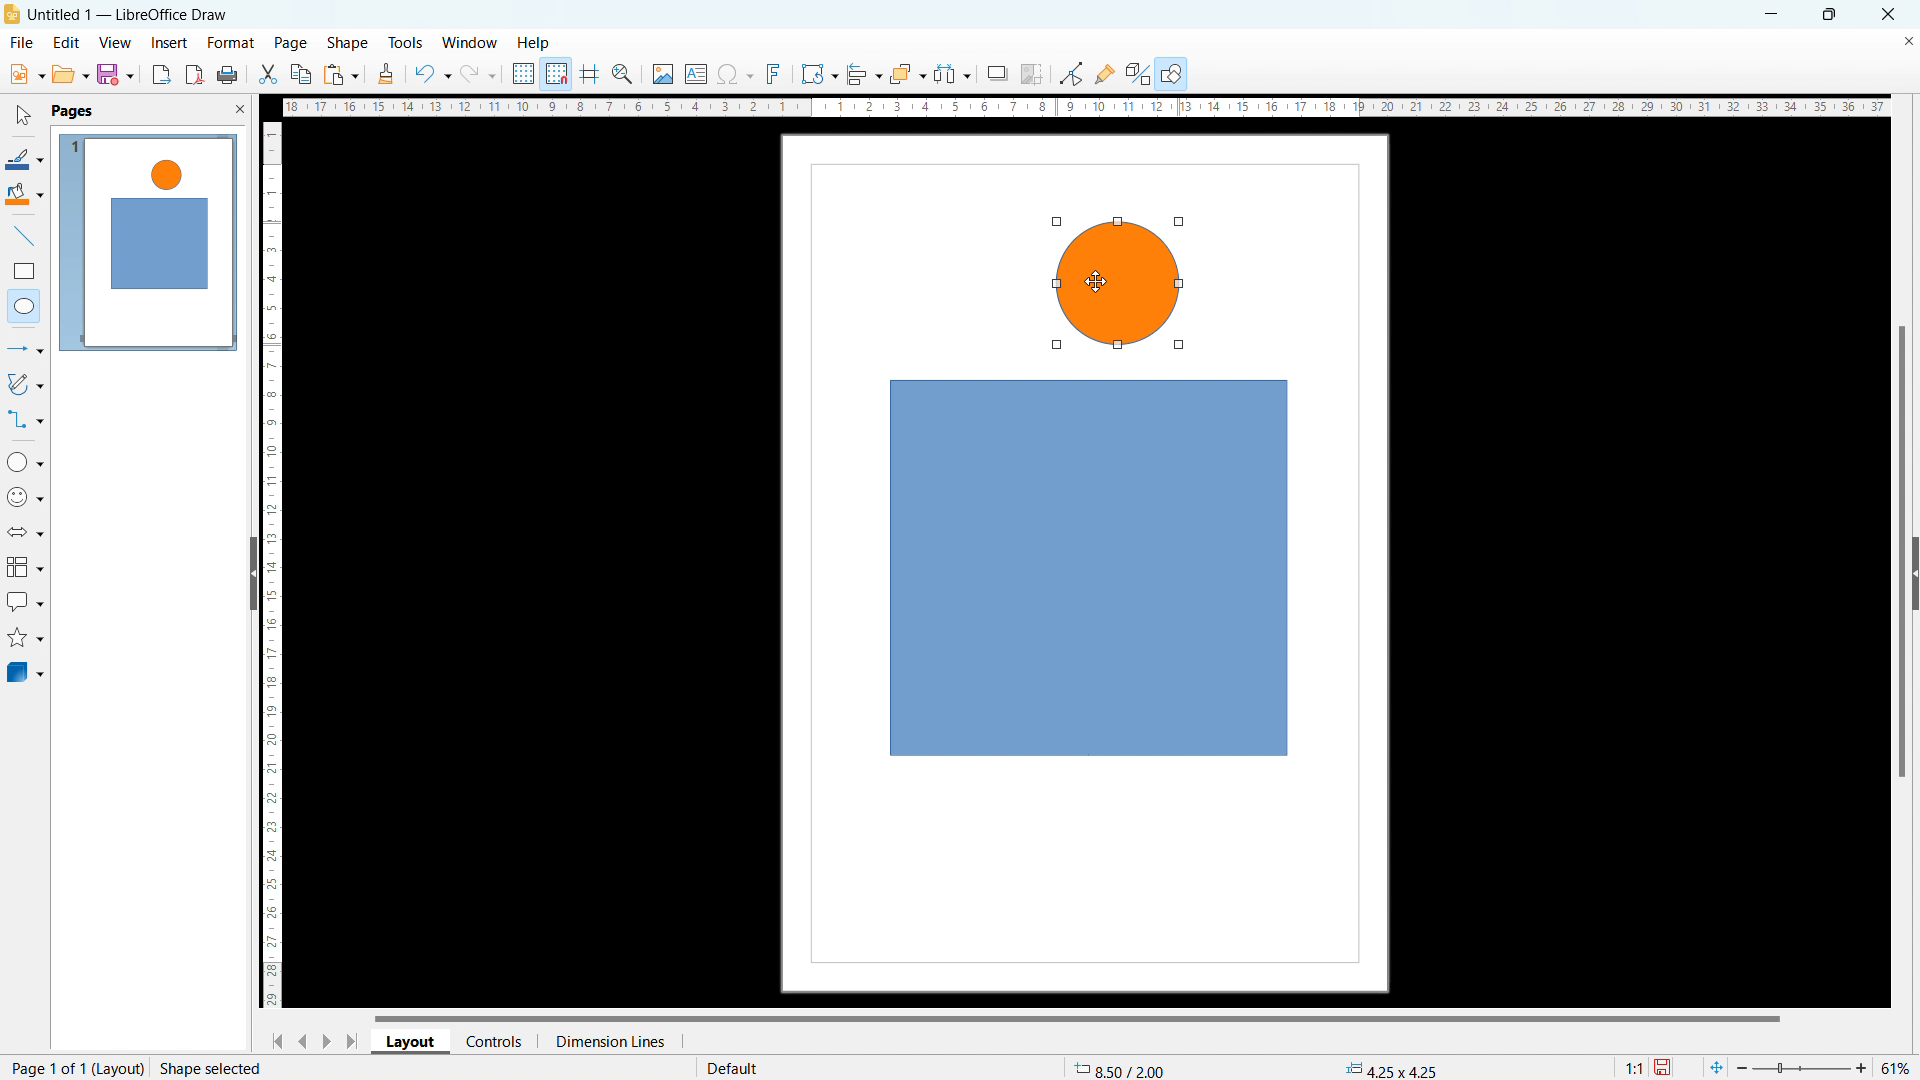 This screenshot has height=1080, width=1920. I want to click on snap to grid, so click(556, 72).